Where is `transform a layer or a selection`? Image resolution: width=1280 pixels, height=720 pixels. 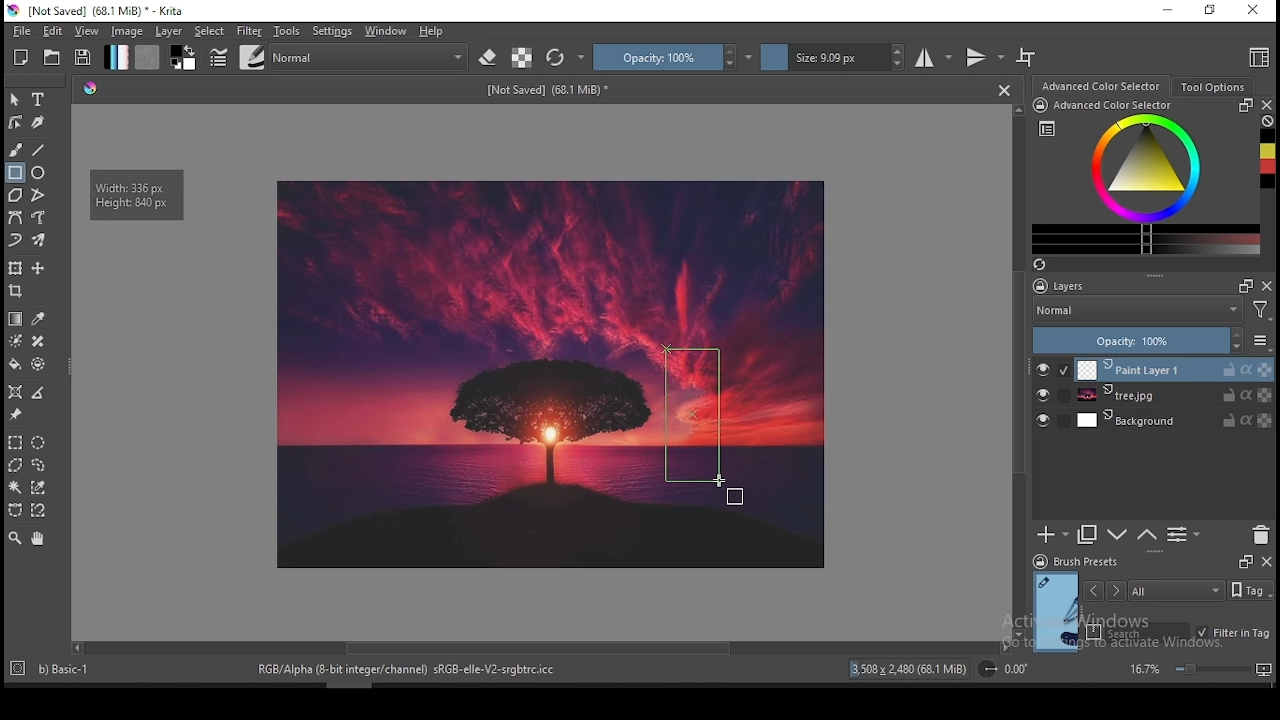
transform a layer or a selection is located at coordinates (16, 269).